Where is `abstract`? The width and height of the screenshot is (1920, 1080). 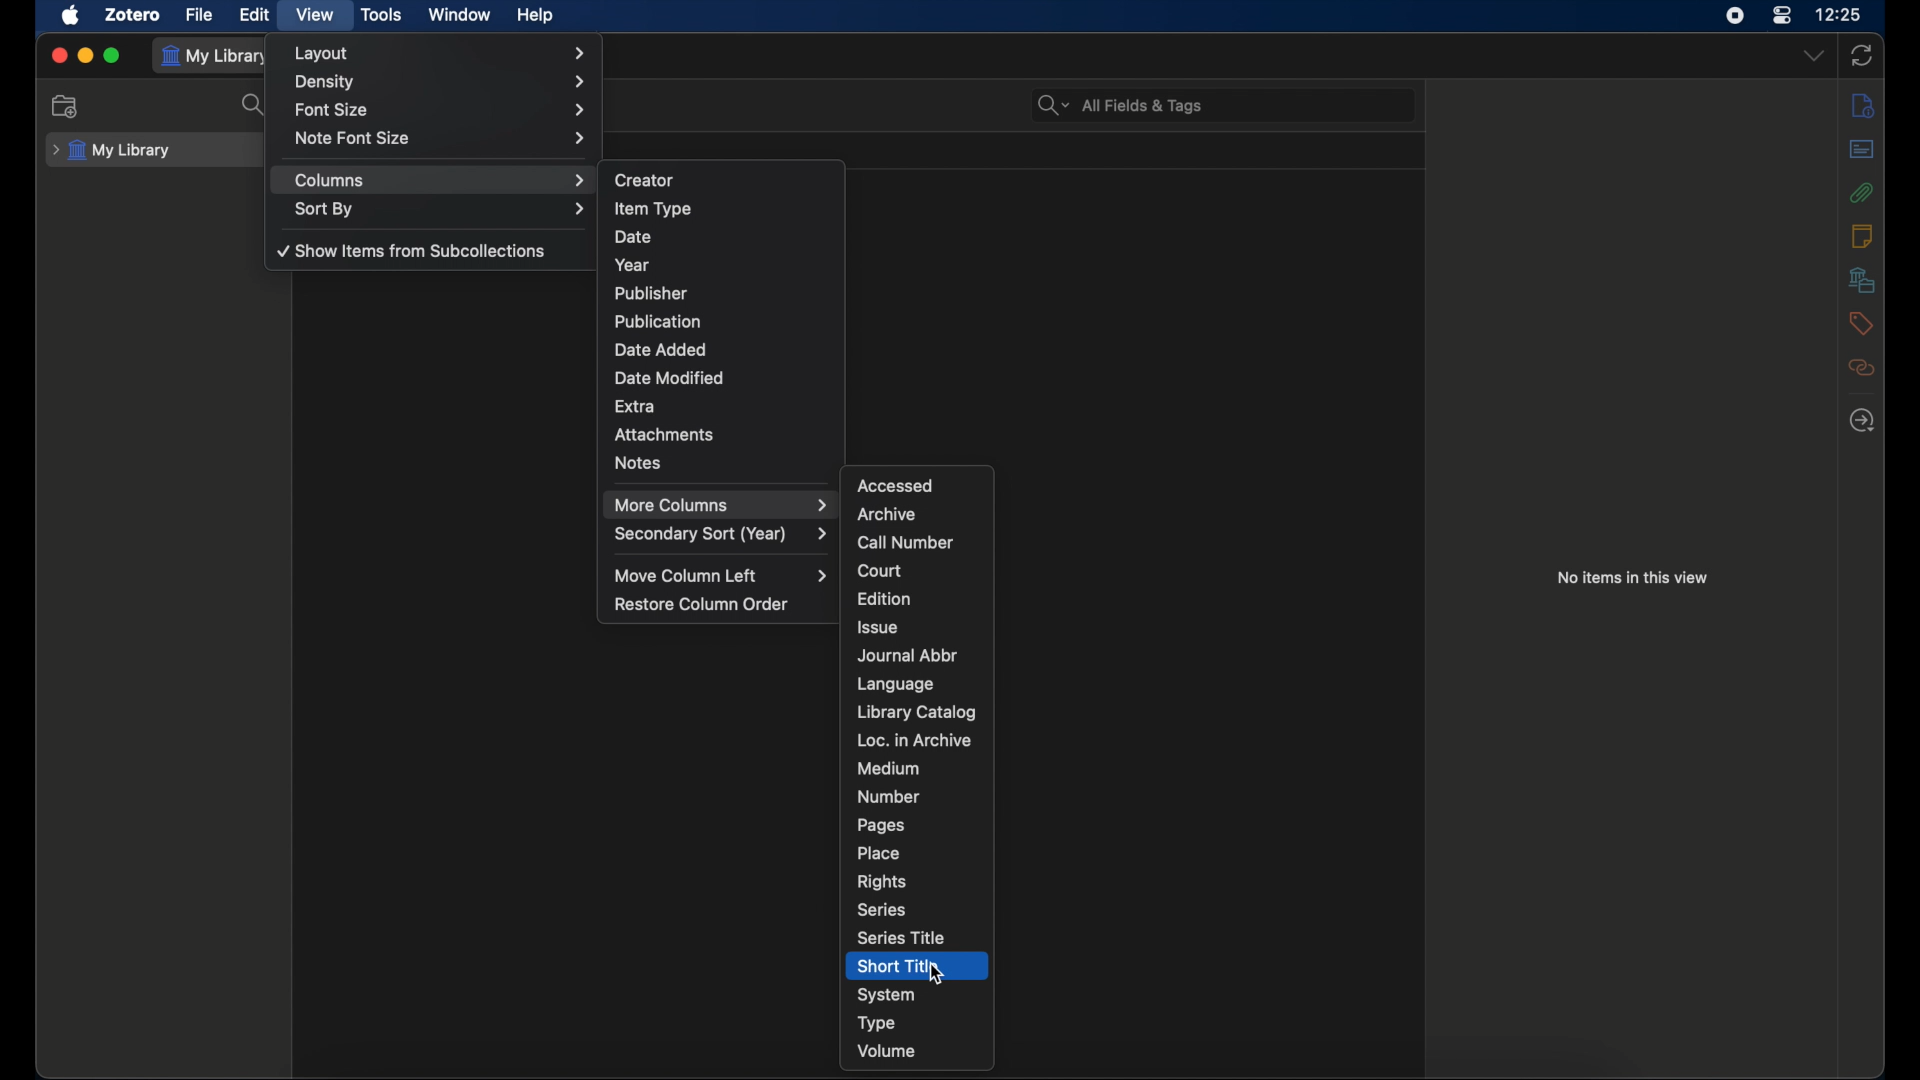 abstract is located at coordinates (1862, 148).